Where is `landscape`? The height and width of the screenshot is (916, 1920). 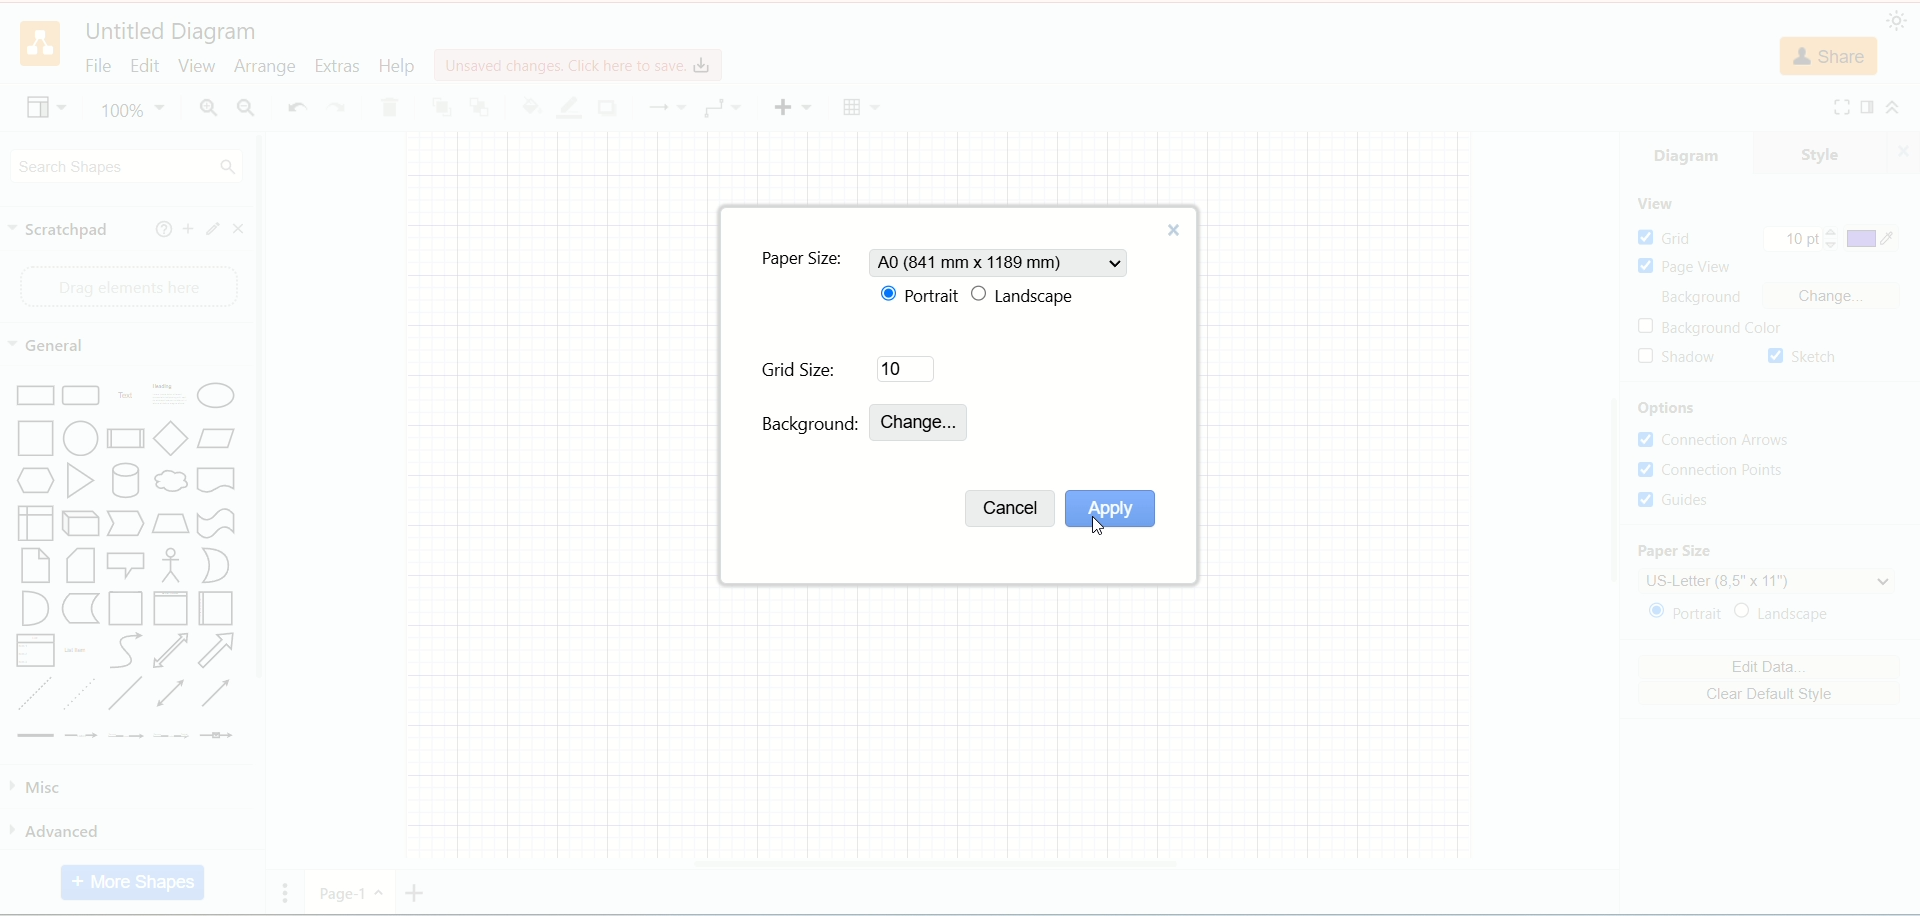 landscape is located at coordinates (1798, 613).